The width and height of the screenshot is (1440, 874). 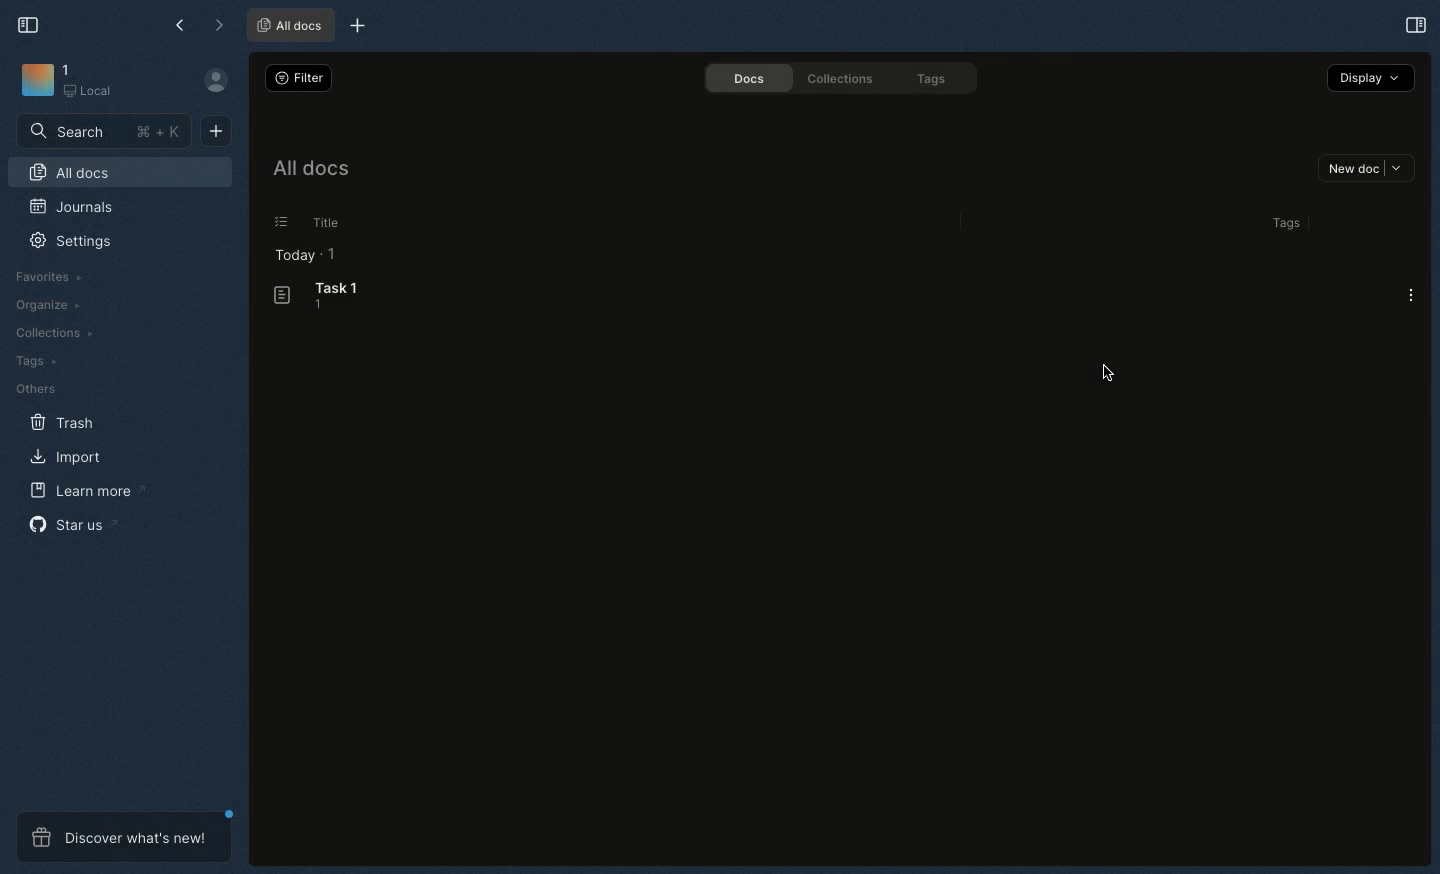 What do you see at coordinates (307, 256) in the screenshot?
I see `Today 1` at bounding box center [307, 256].